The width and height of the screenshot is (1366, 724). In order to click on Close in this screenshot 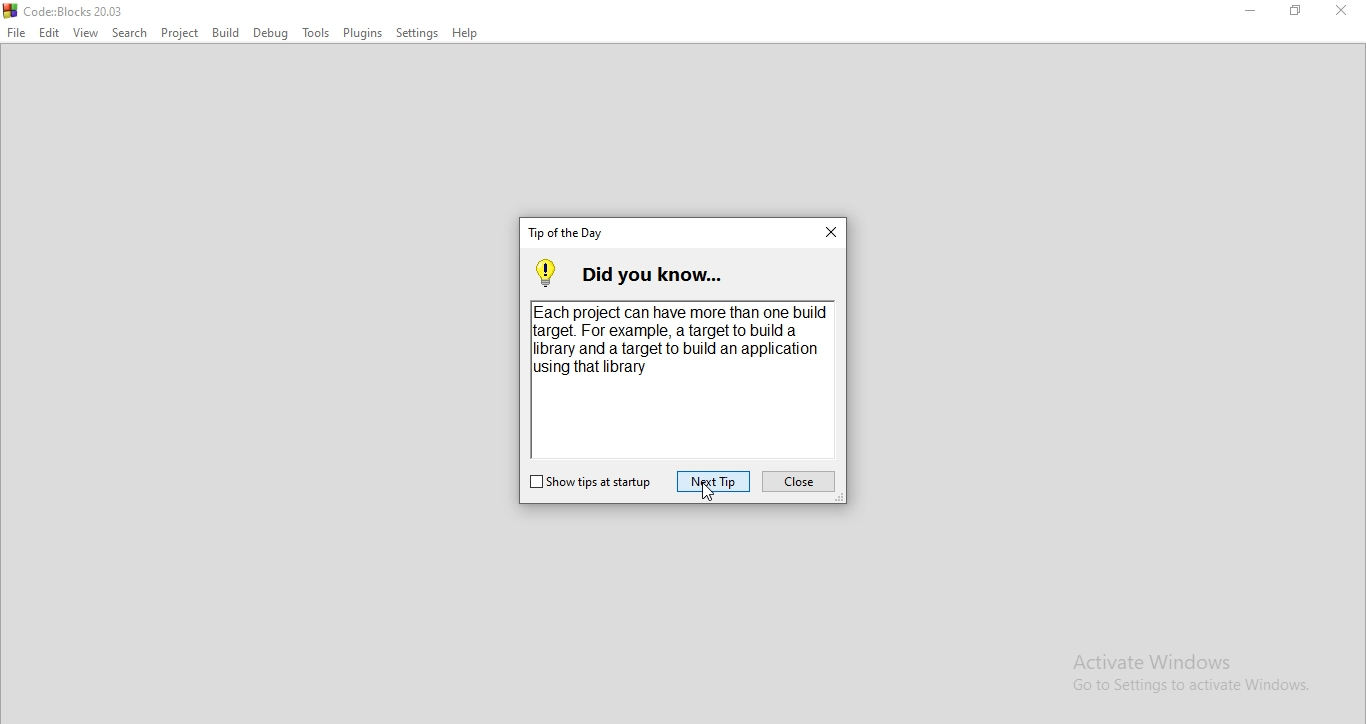, I will do `click(1341, 10)`.